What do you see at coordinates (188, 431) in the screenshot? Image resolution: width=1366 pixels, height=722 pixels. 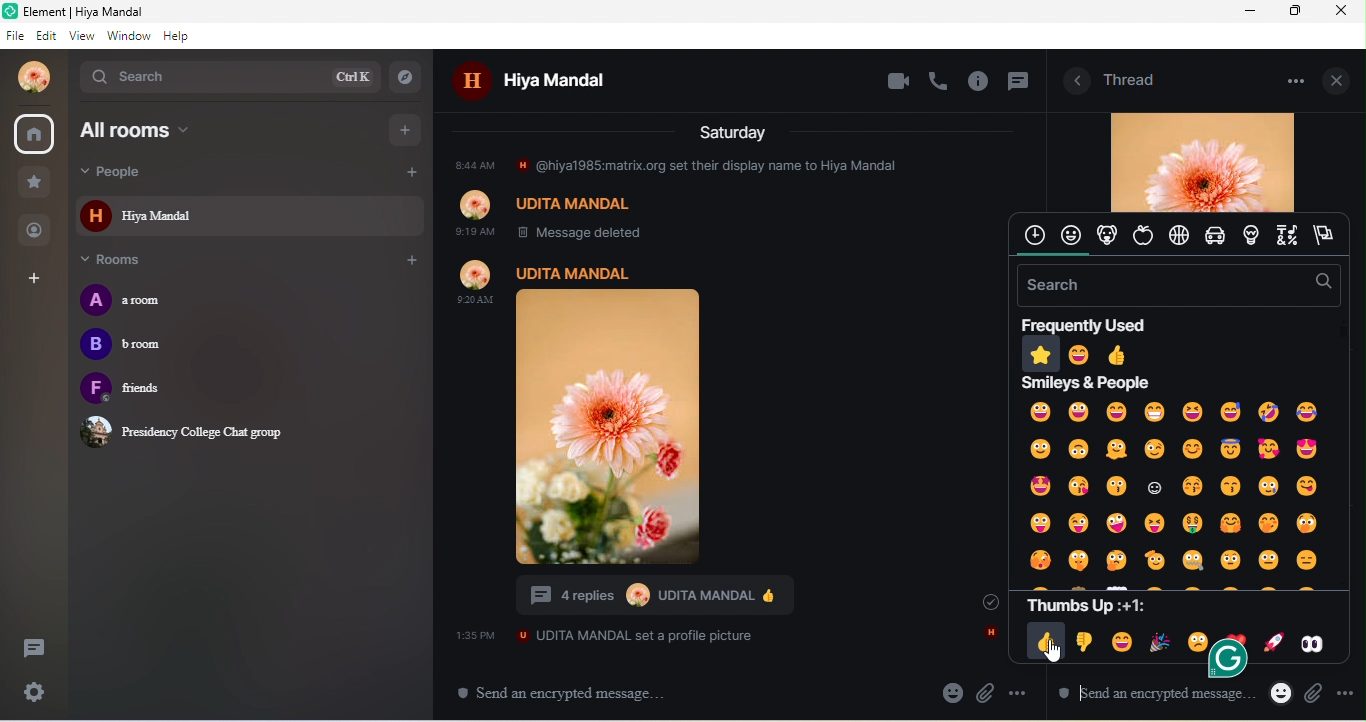 I see `presidency college chat group` at bounding box center [188, 431].